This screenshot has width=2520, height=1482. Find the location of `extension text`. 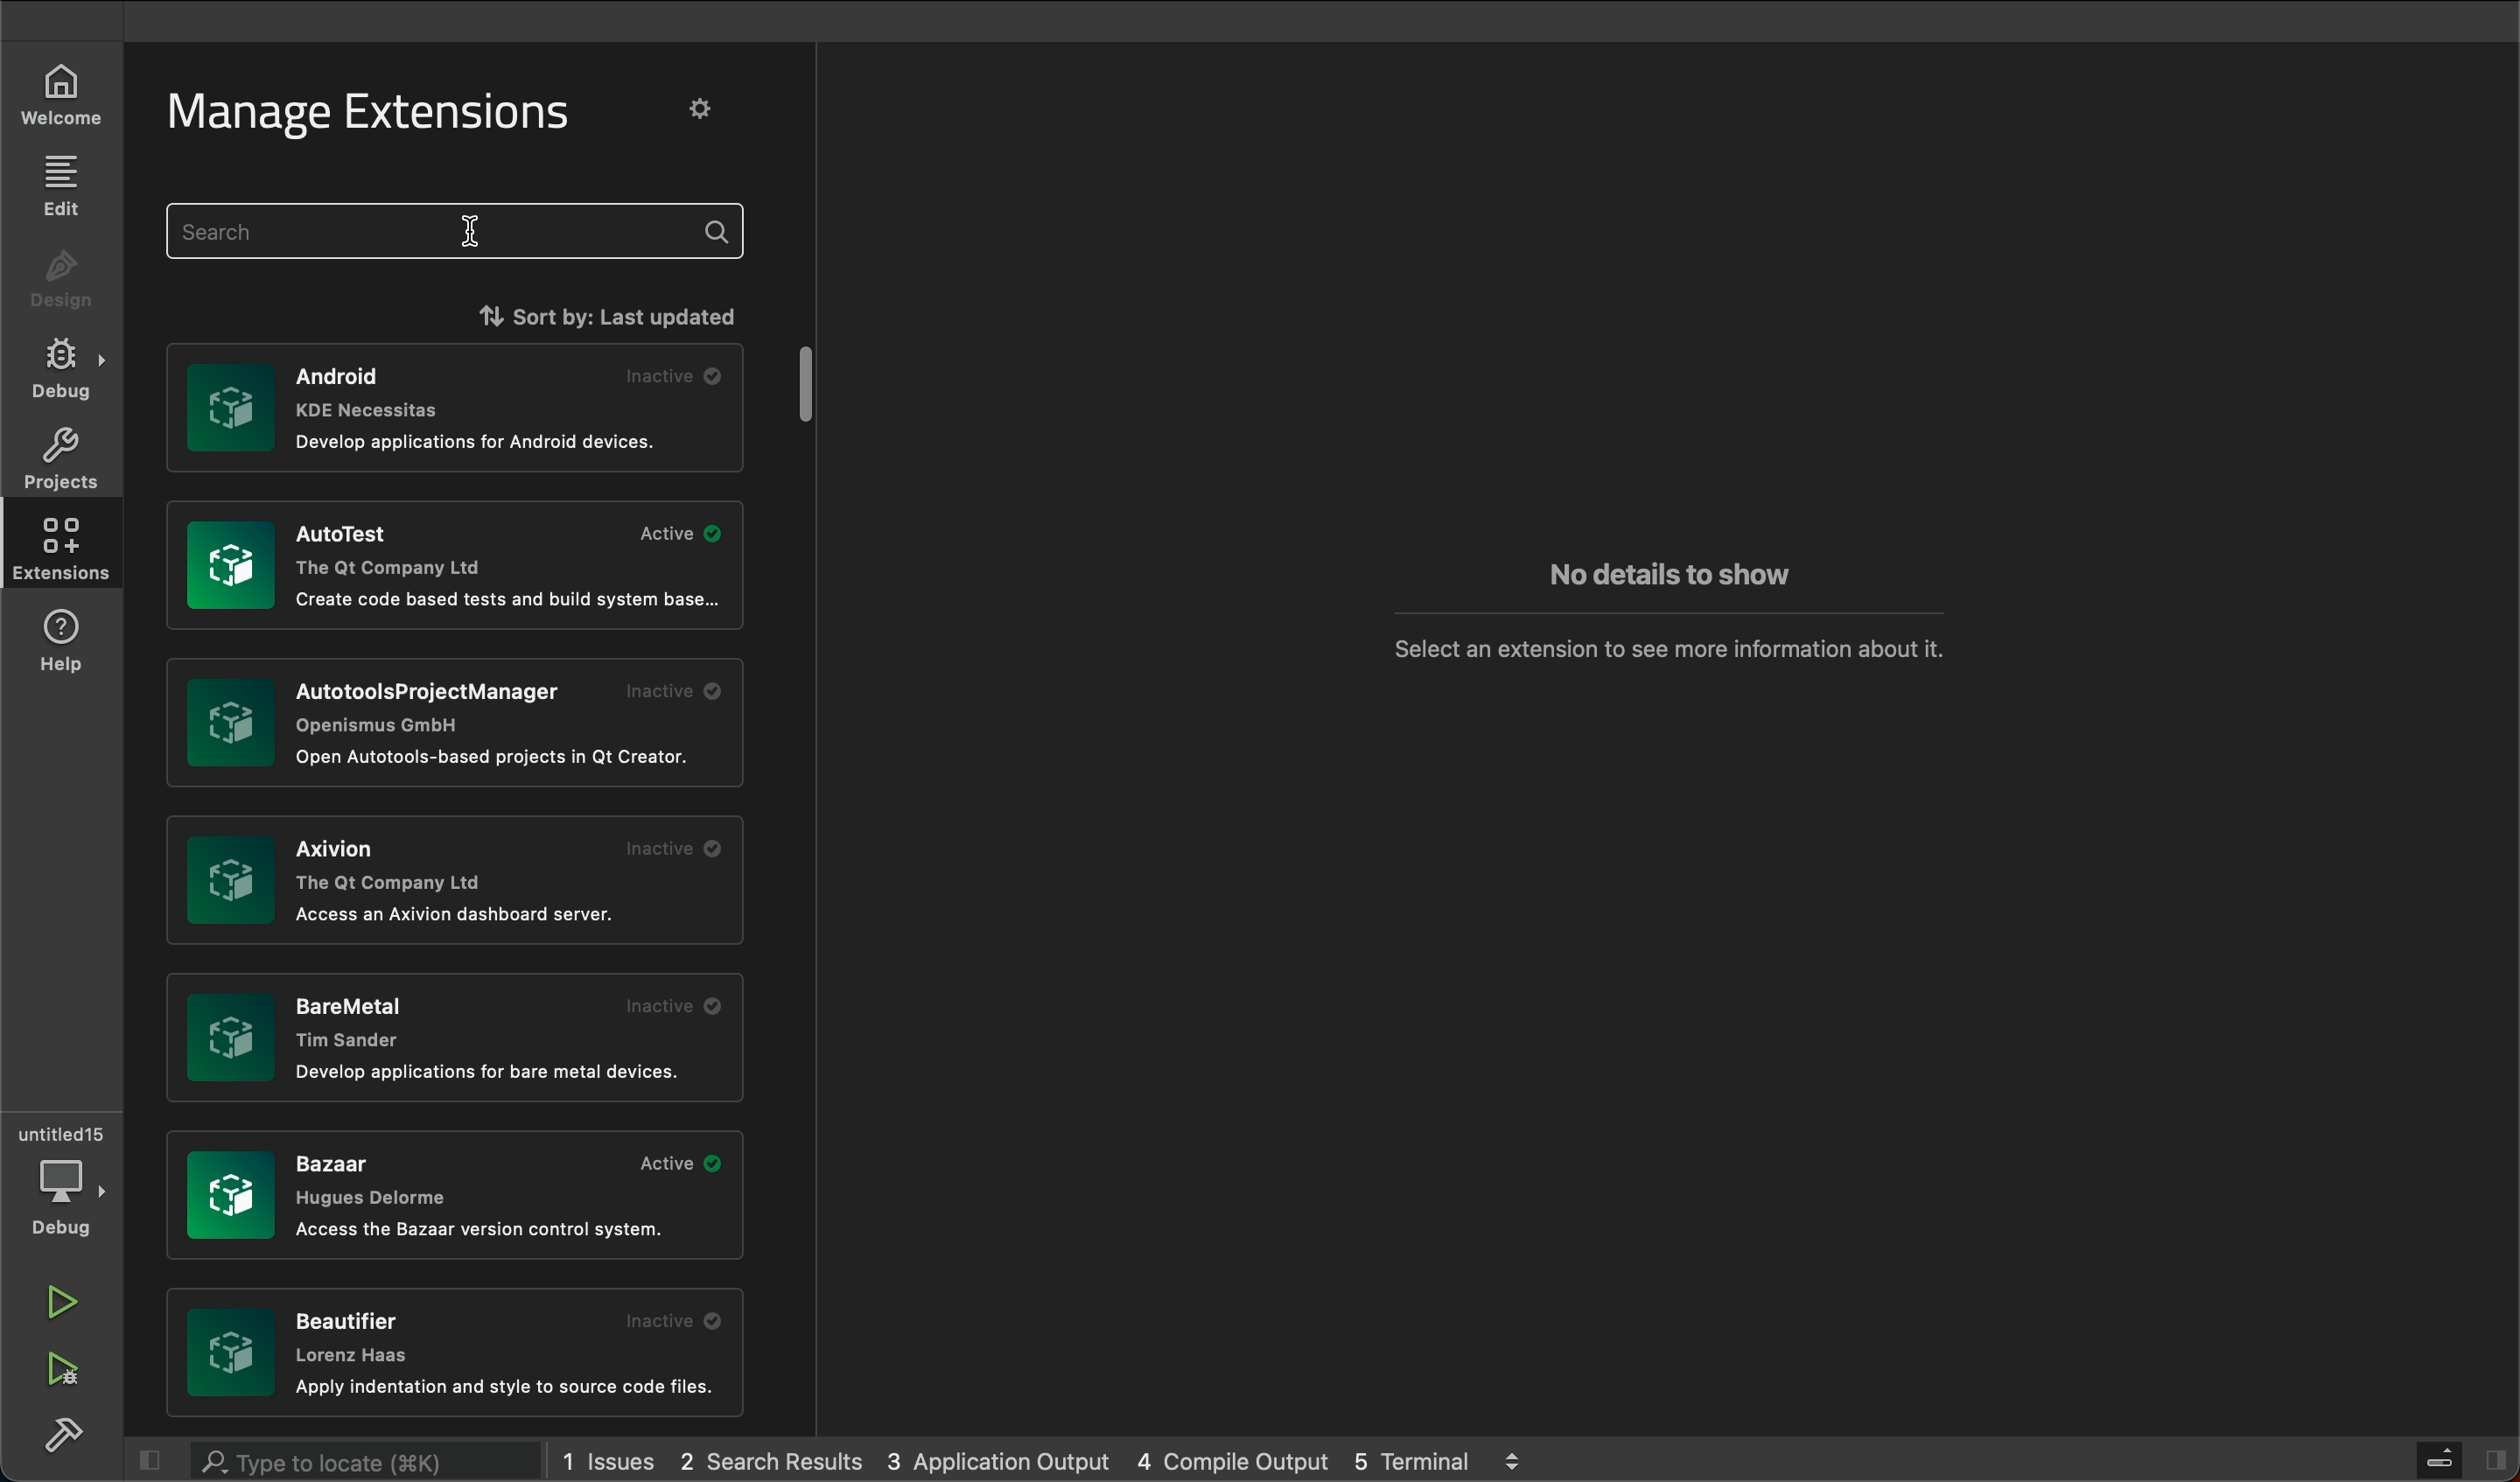

extension text is located at coordinates (356, 1336).